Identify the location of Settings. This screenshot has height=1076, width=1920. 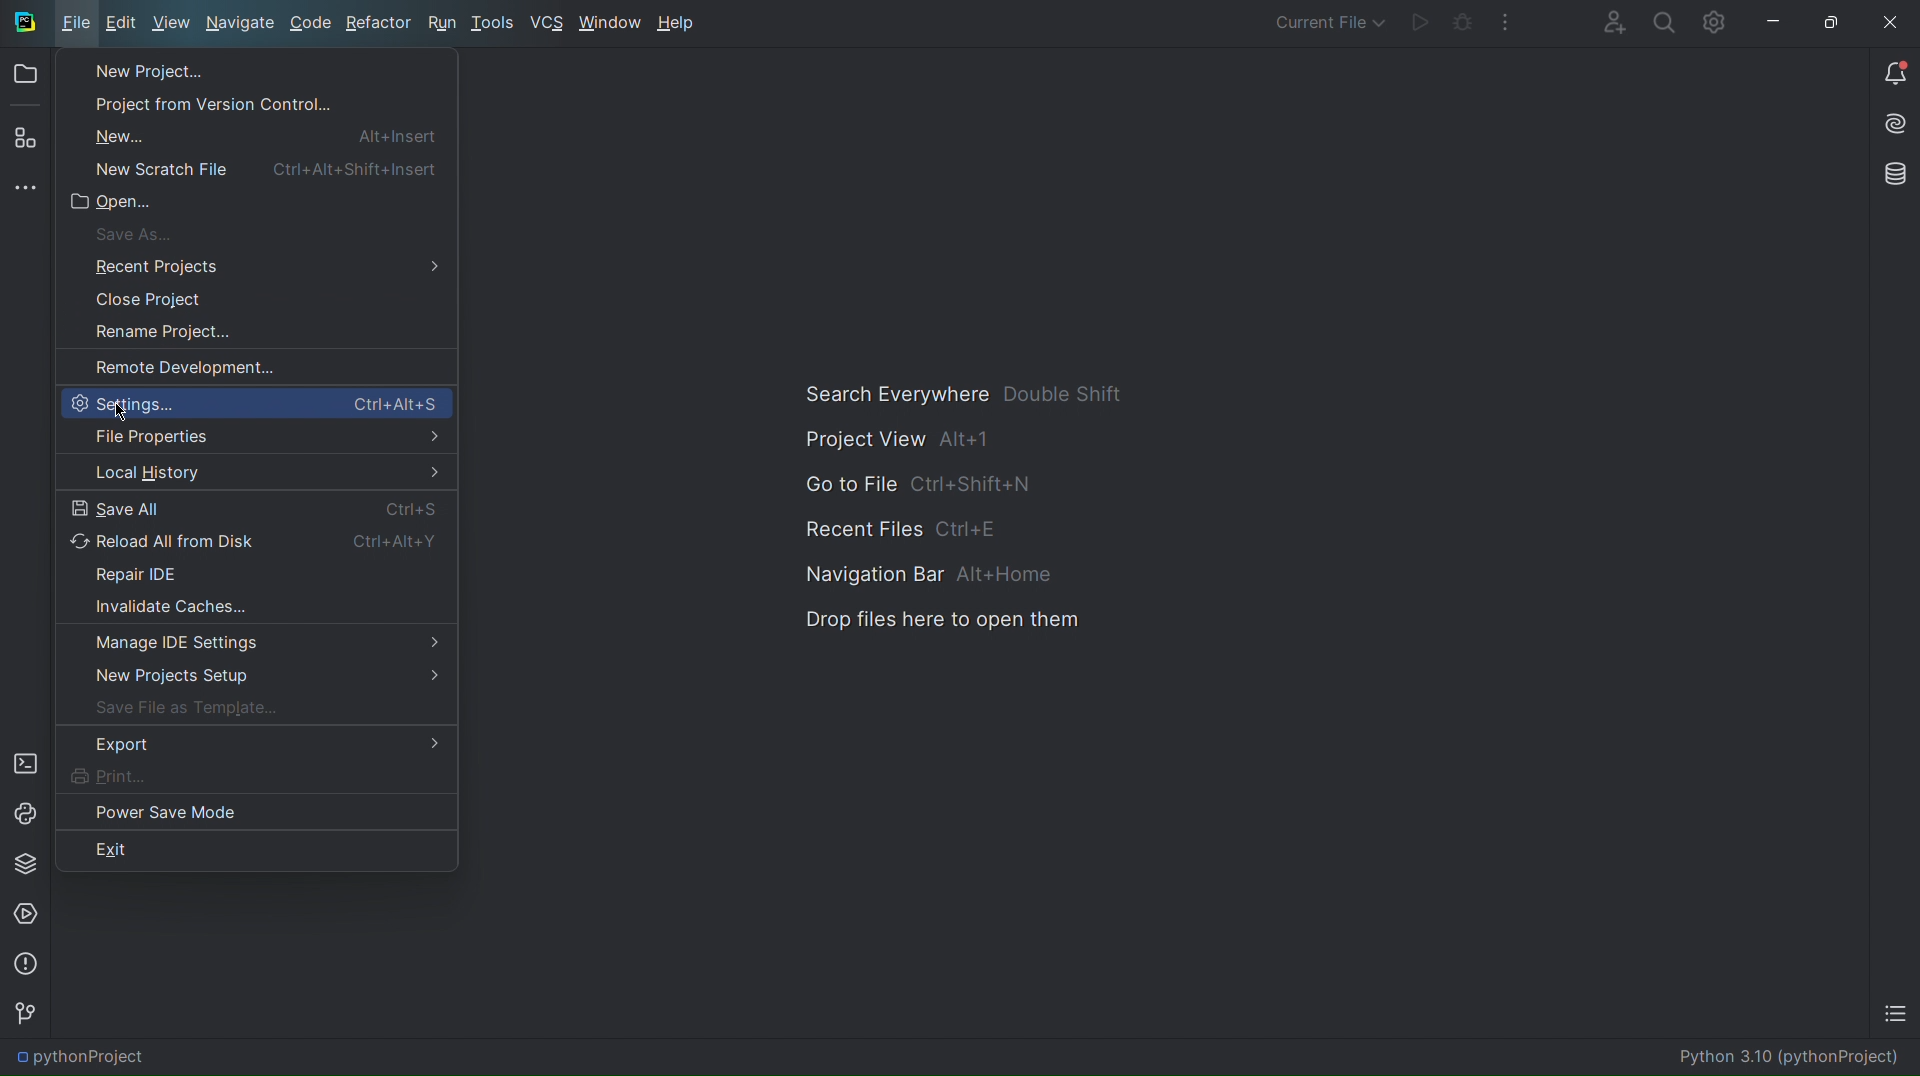
(255, 400).